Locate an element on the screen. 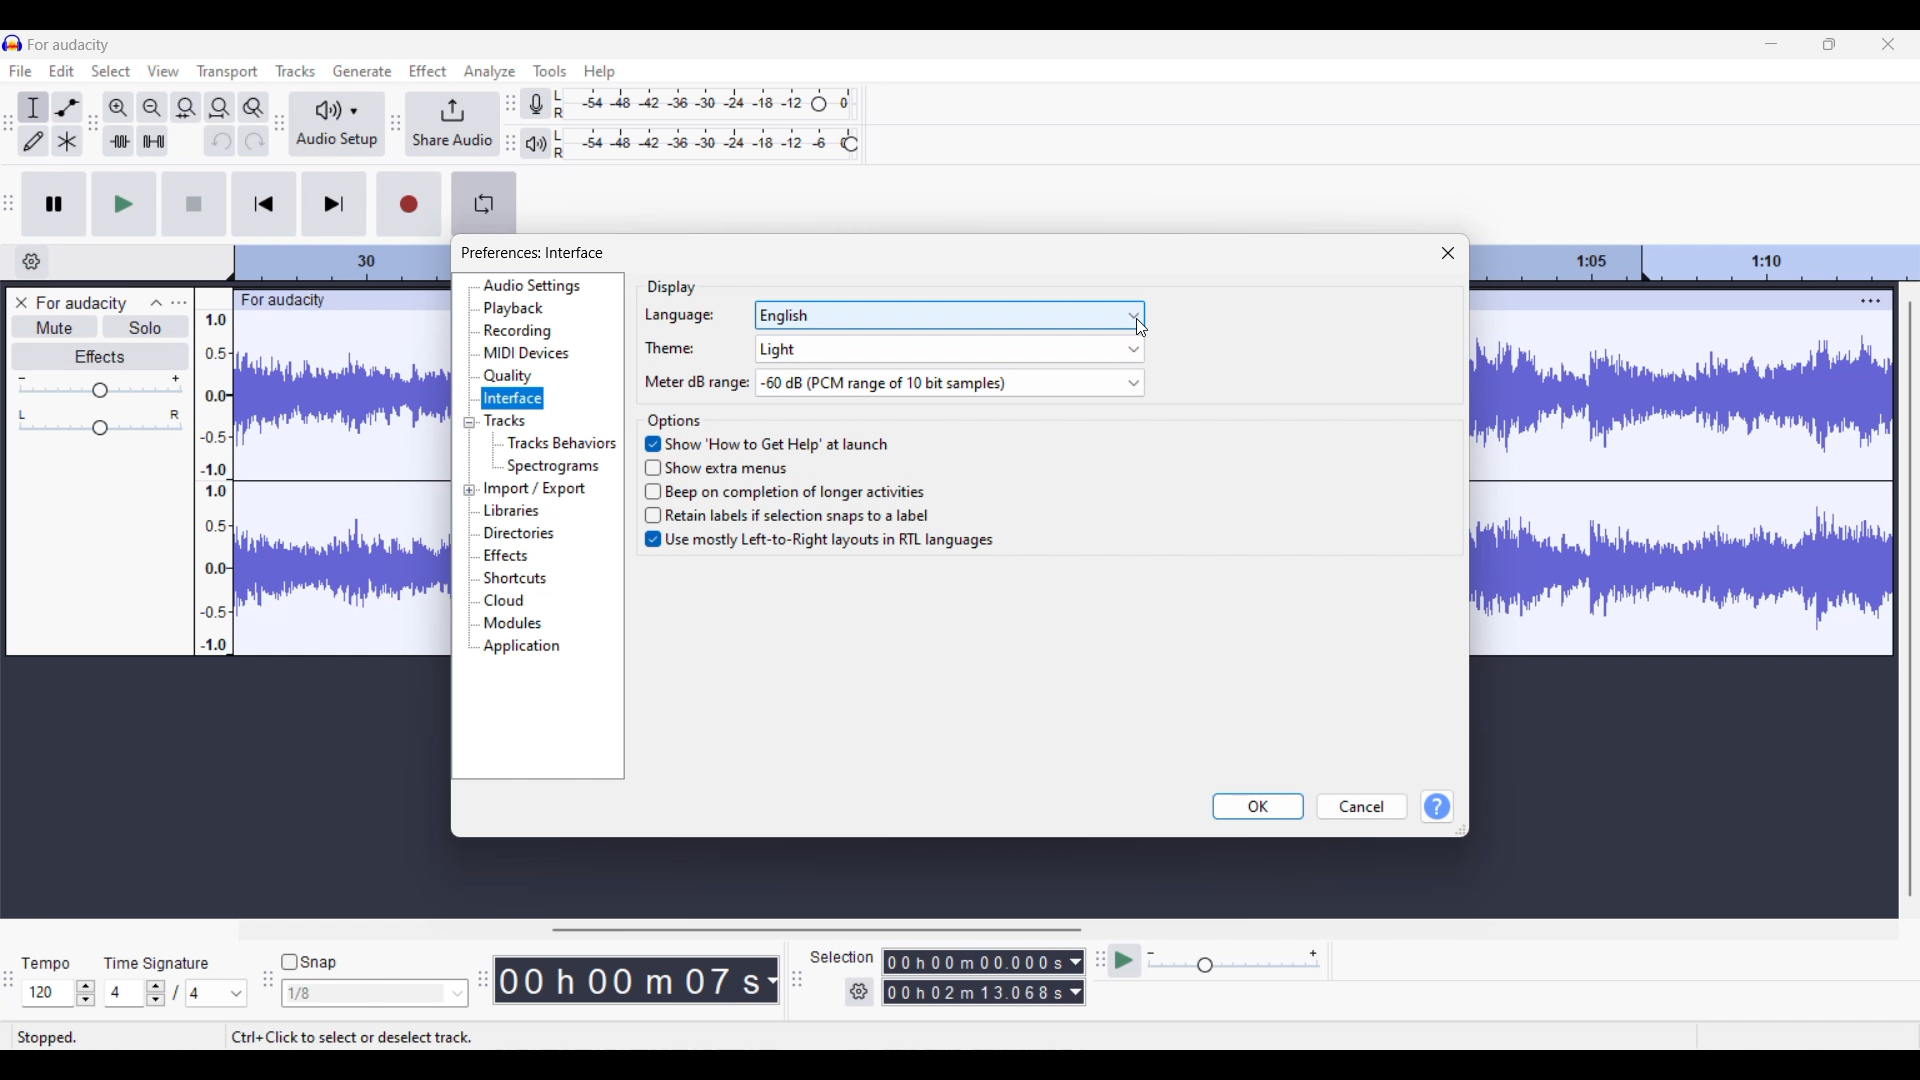  Audio setup is located at coordinates (337, 123).